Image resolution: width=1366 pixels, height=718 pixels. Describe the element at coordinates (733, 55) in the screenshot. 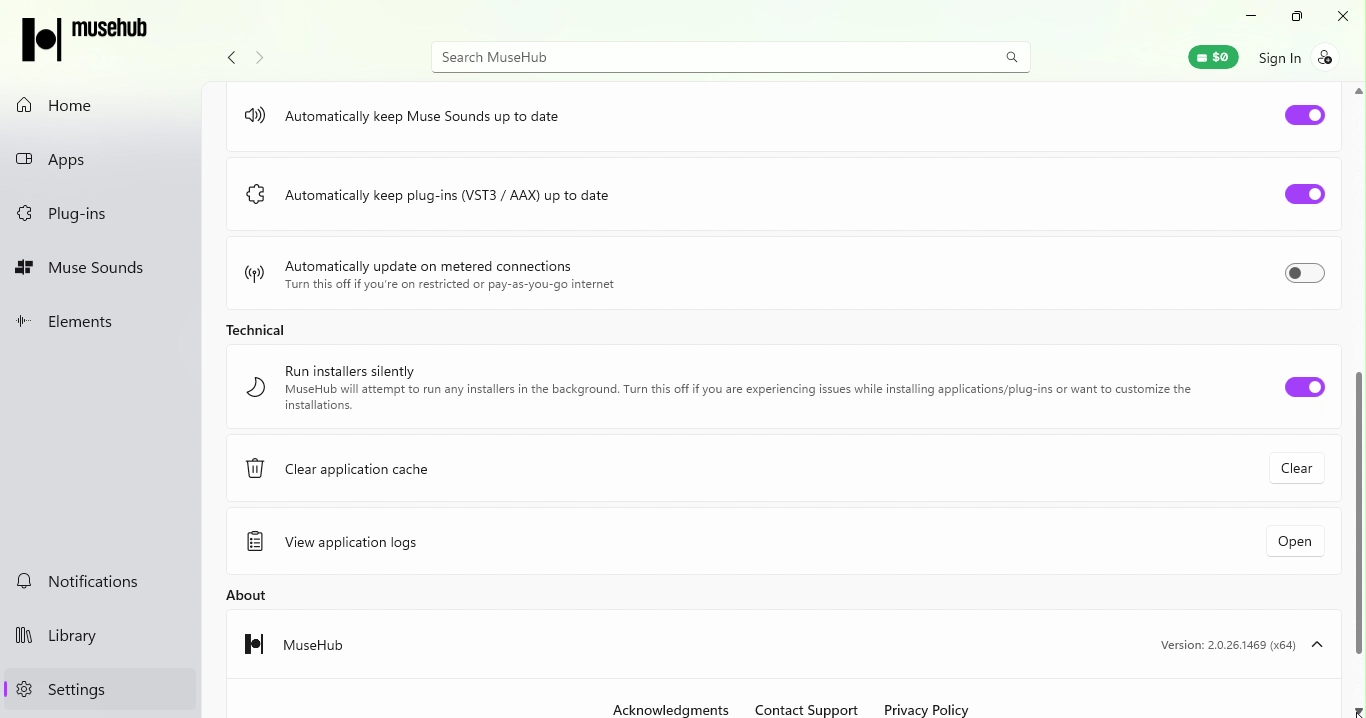

I see `Search bar` at that location.